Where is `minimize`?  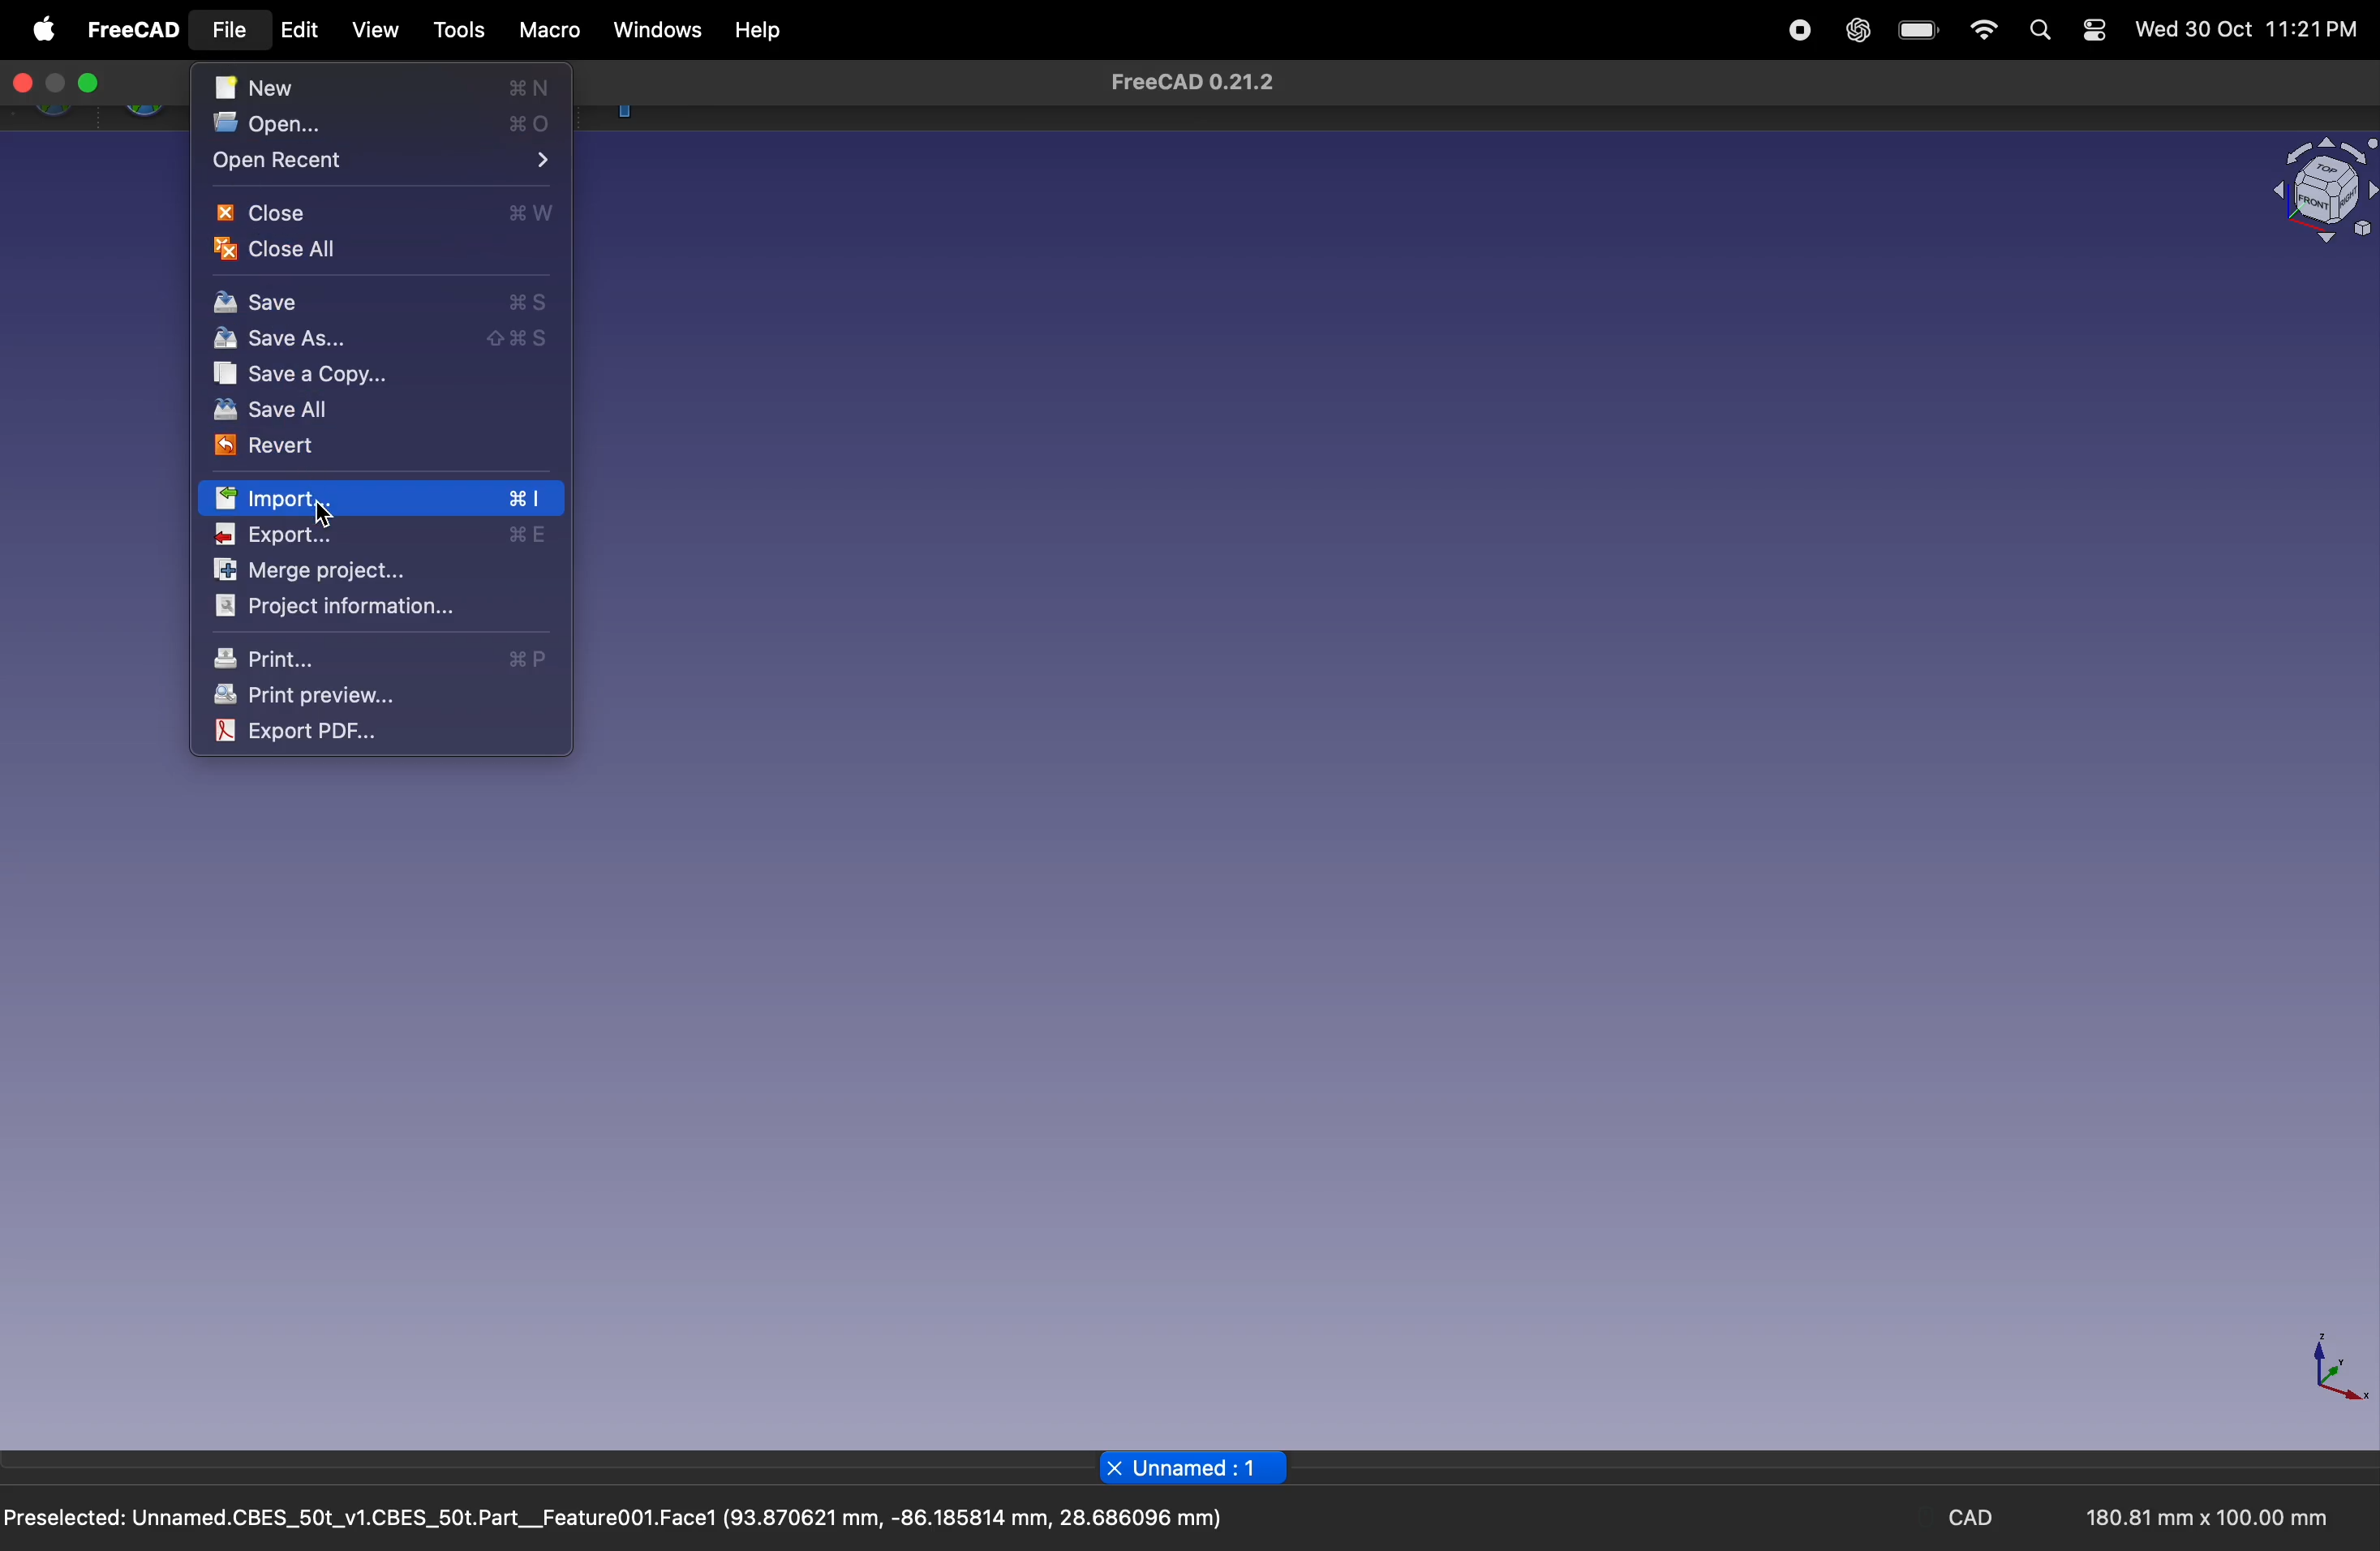
minimize is located at coordinates (56, 84).